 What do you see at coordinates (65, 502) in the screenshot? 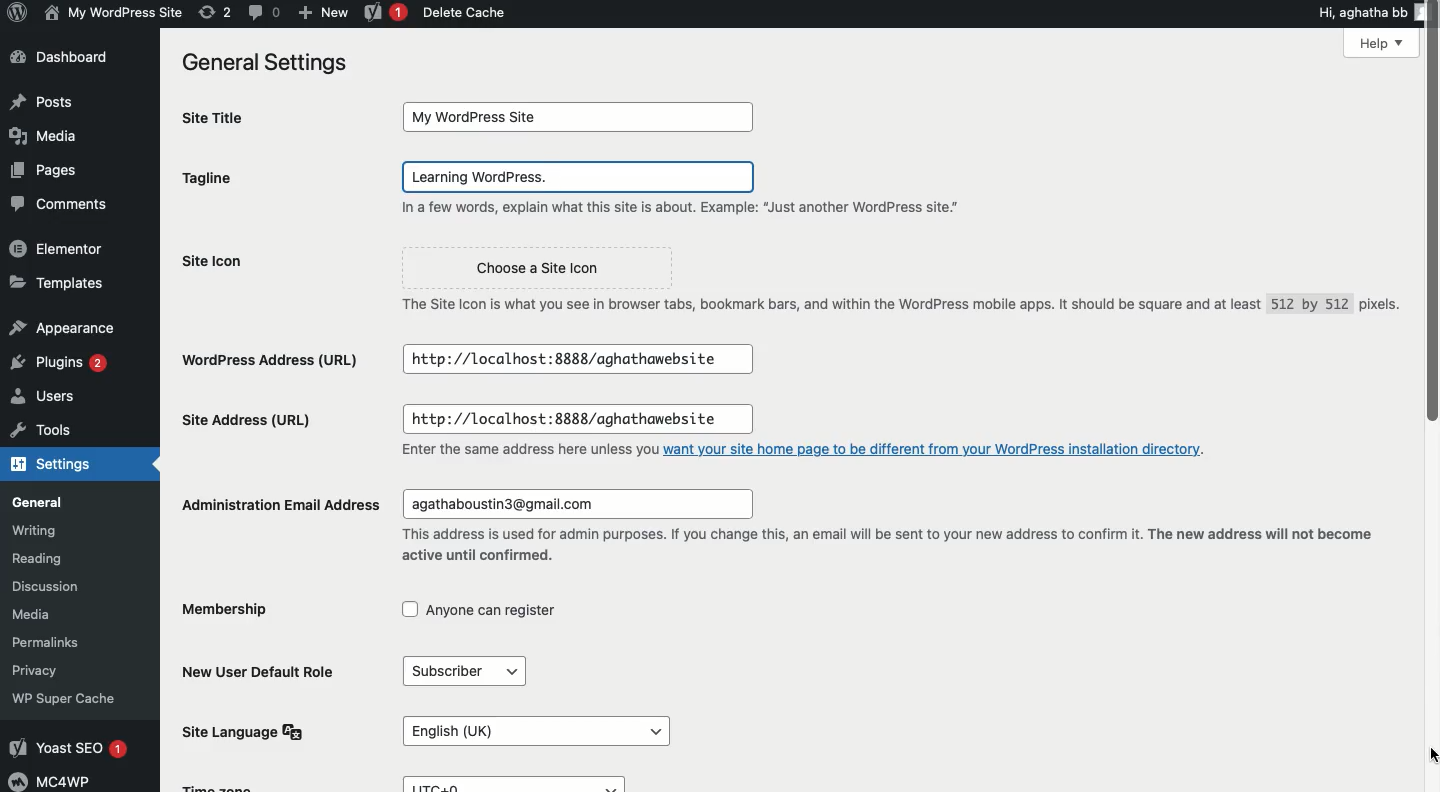
I see `General` at bounding box center [65, 502].